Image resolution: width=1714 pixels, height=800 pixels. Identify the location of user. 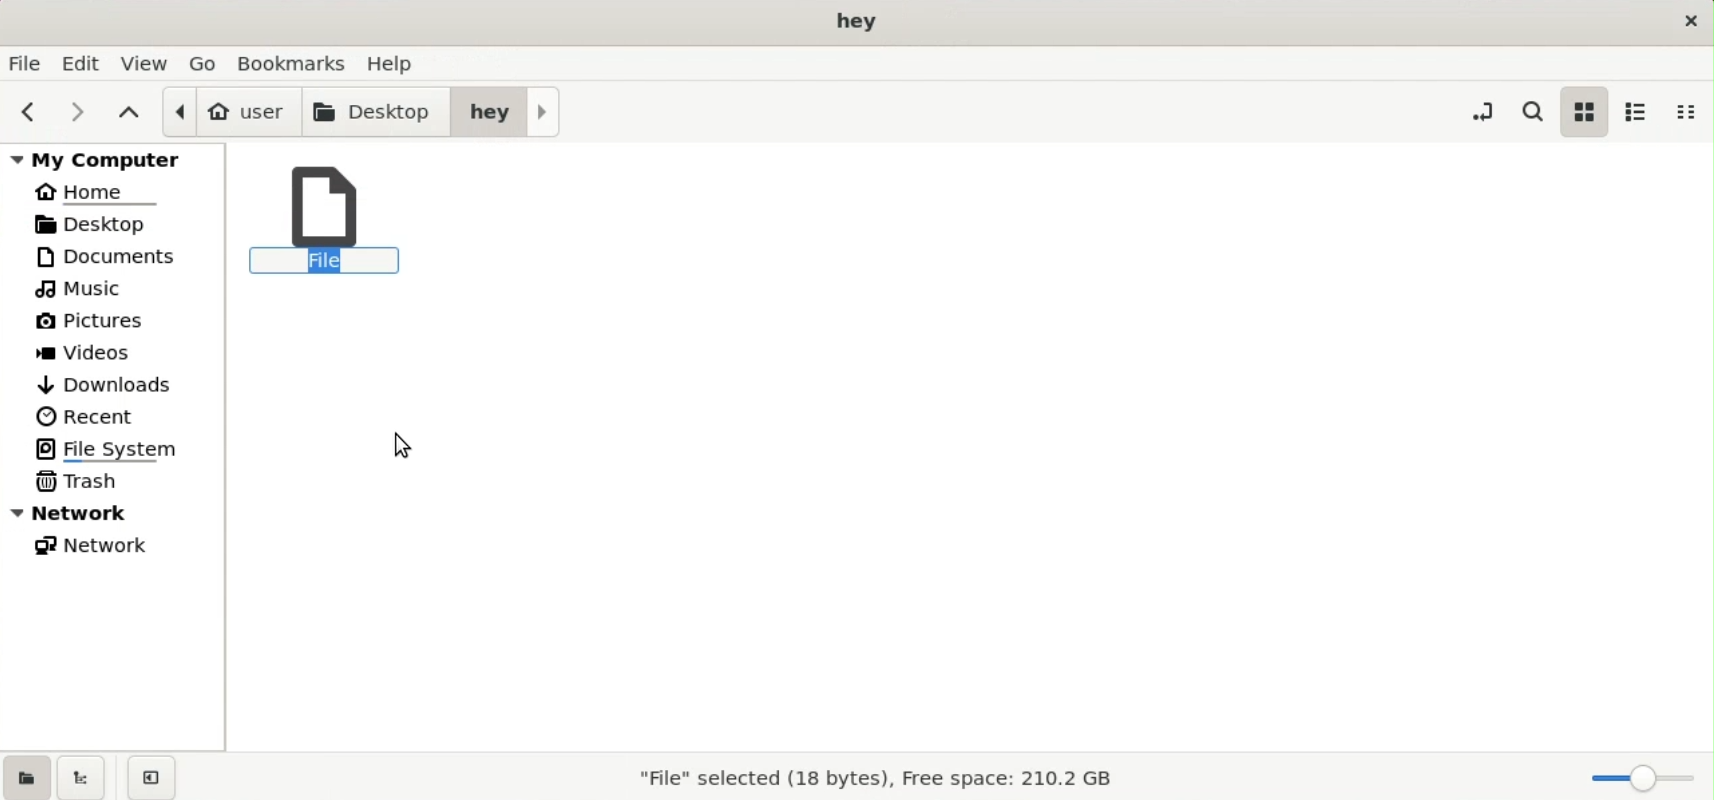
(230, 111).